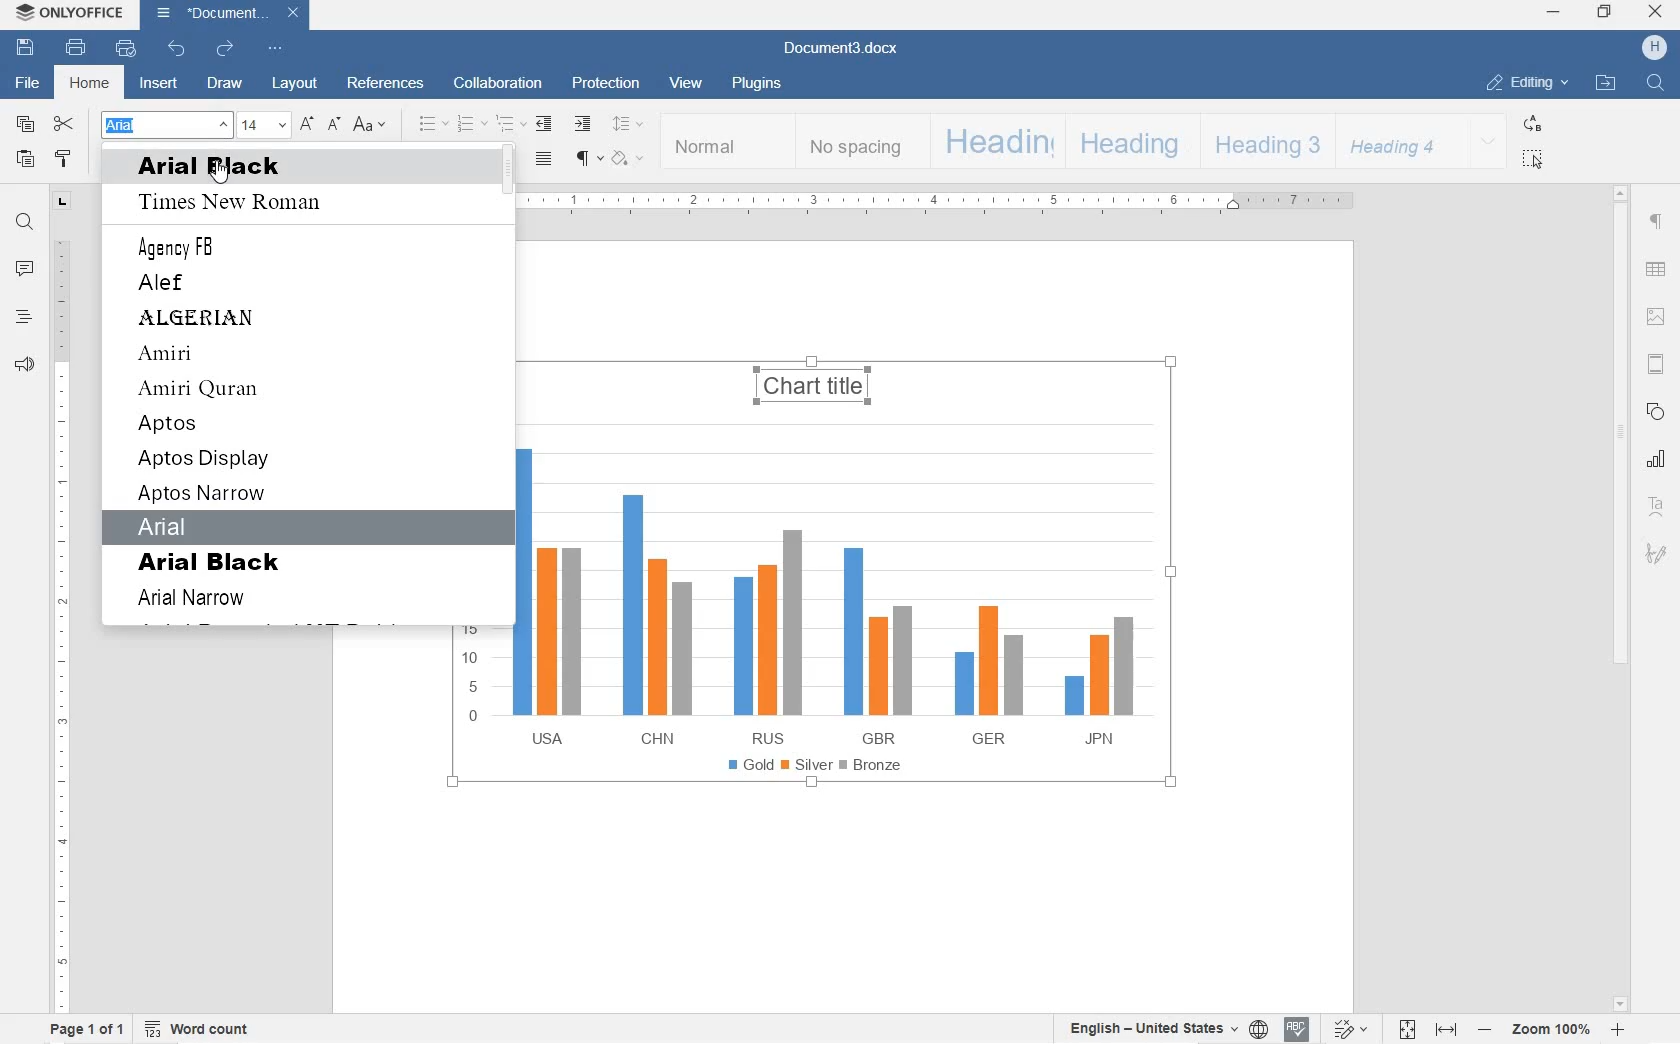 The image size is (1680, 1044). Describe the element at coordinates (295, 83) in the screenshot. I see `LAYOUT` at that location.